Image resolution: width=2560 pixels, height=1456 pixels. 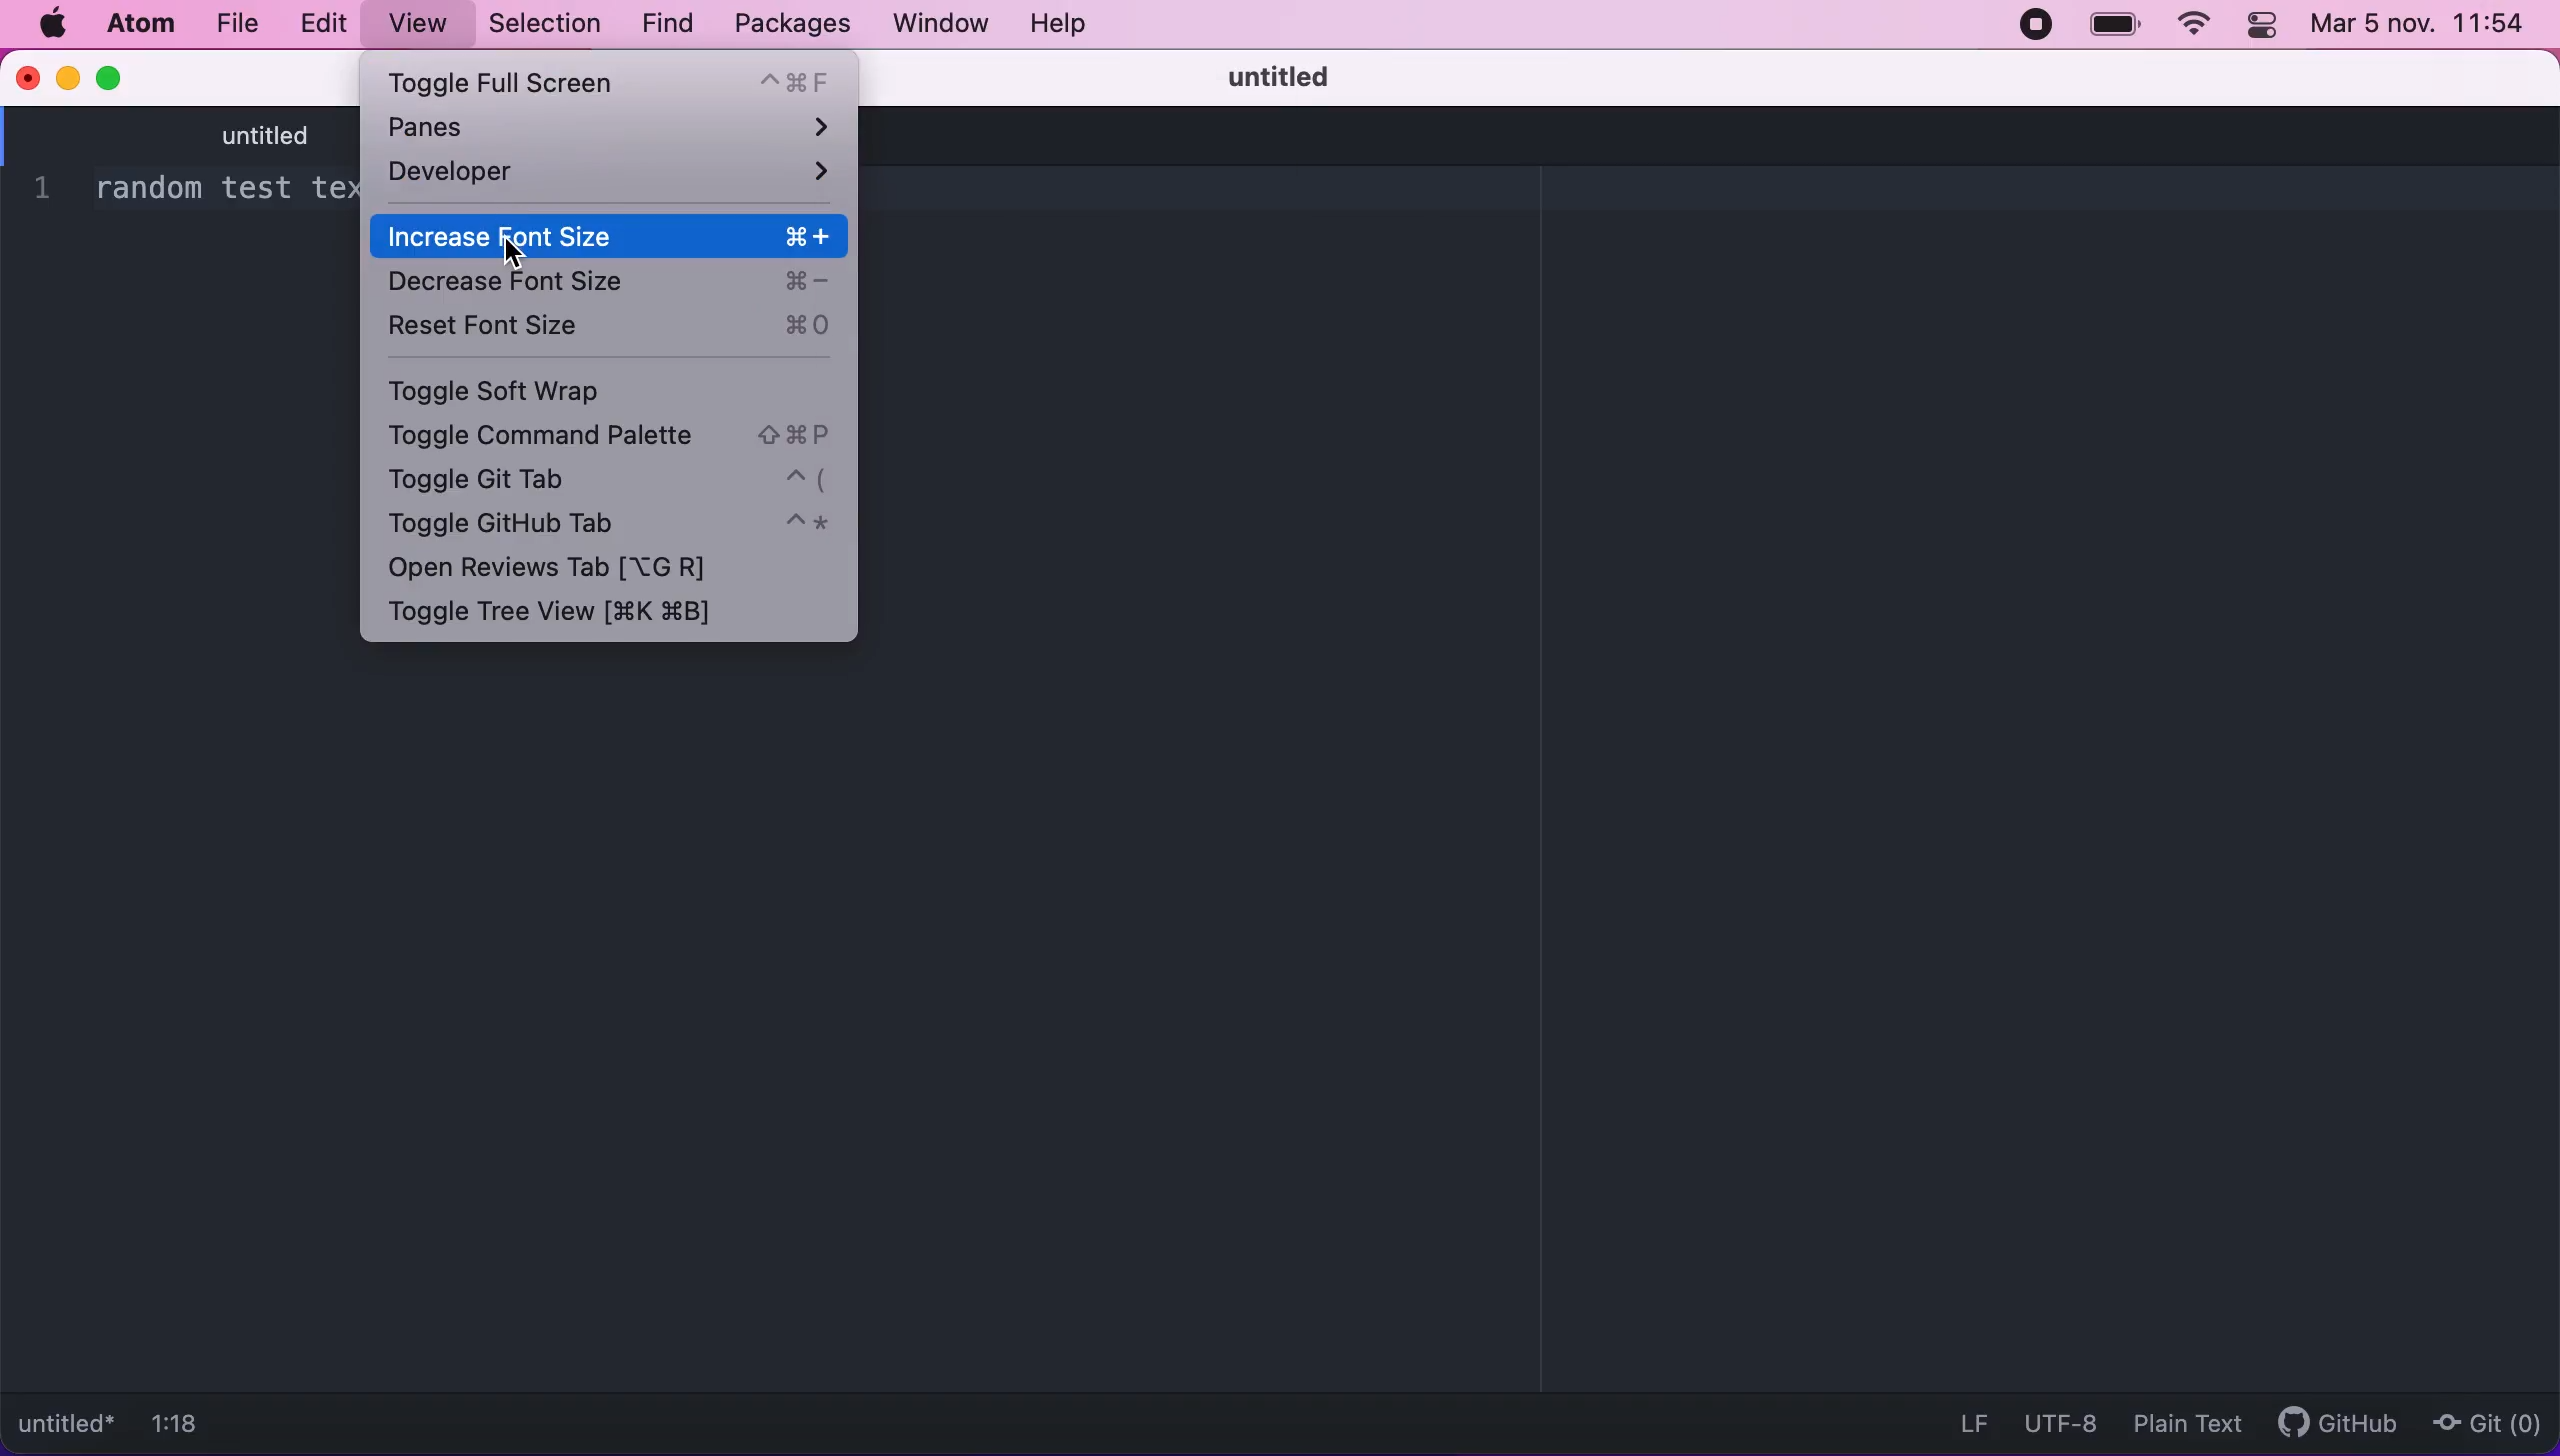 What do you see at coordinates (1080, 26) in the screenshot?
I see `help` at bounding box center [1080, 26].